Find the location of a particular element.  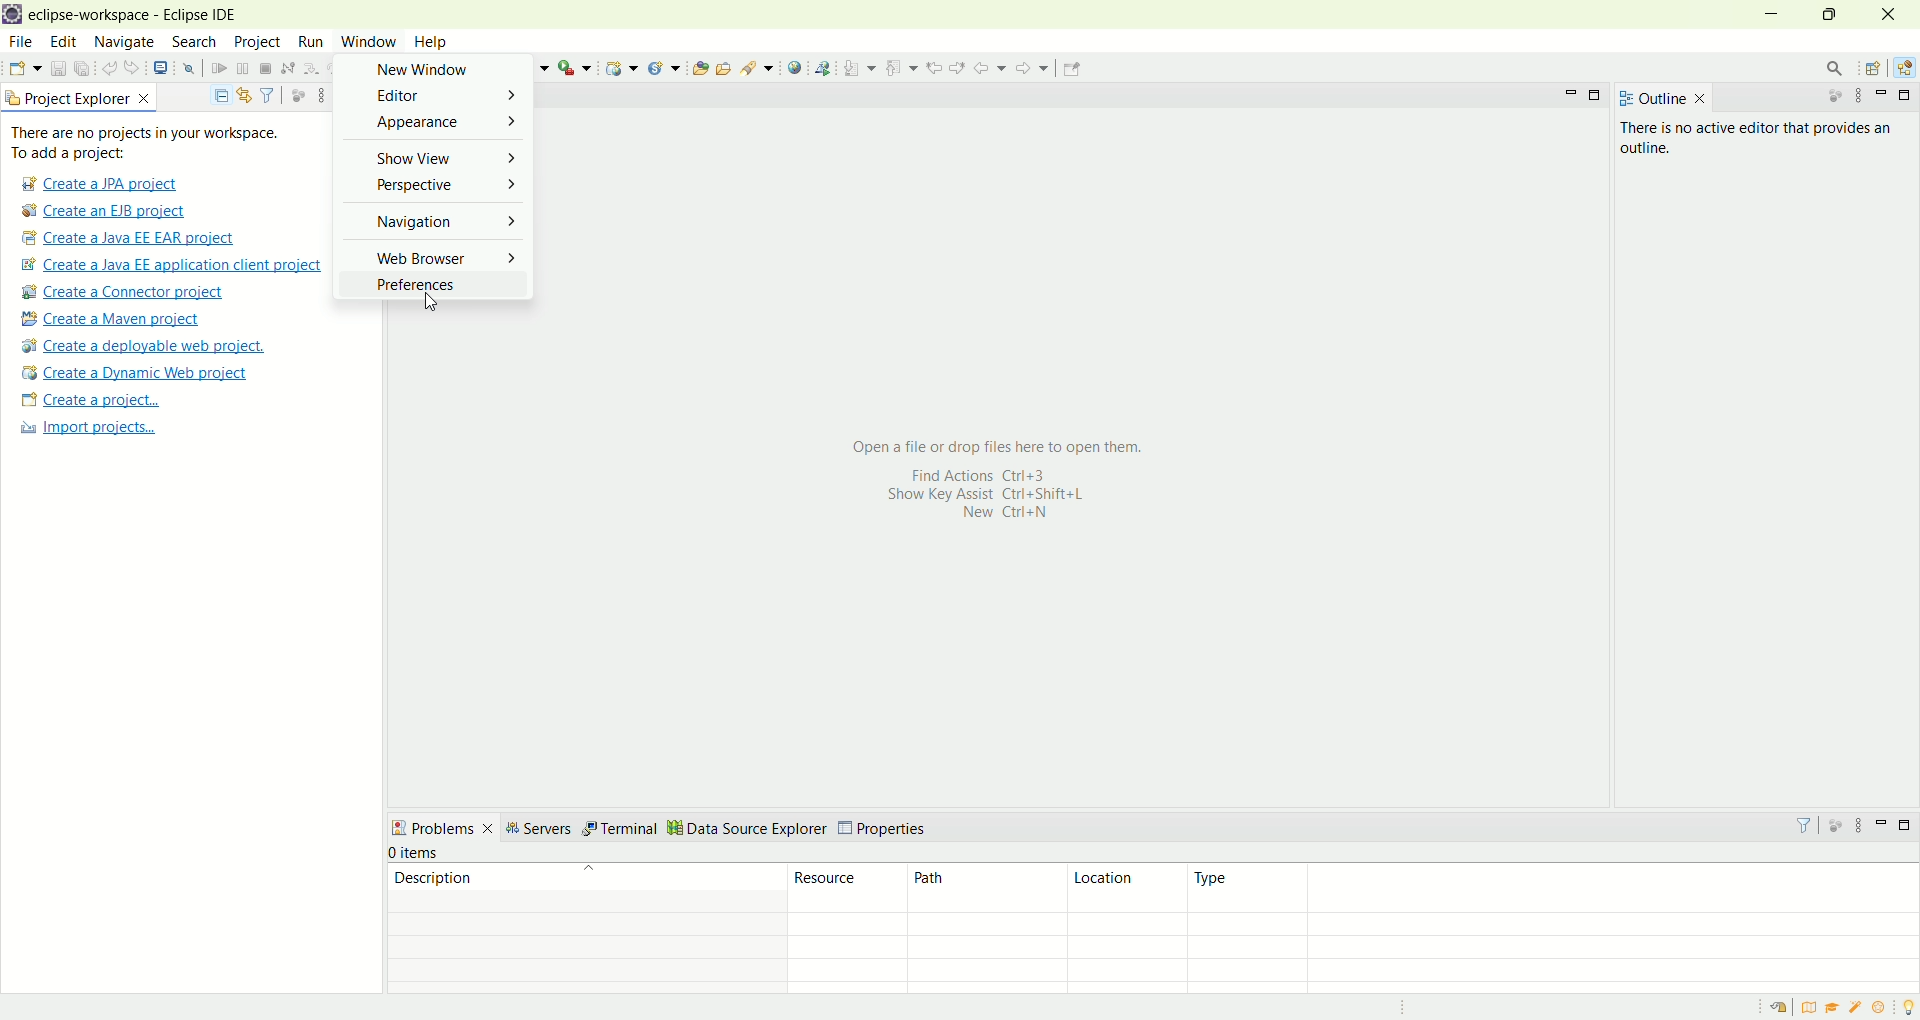

search is located at coordinates (758, 67).